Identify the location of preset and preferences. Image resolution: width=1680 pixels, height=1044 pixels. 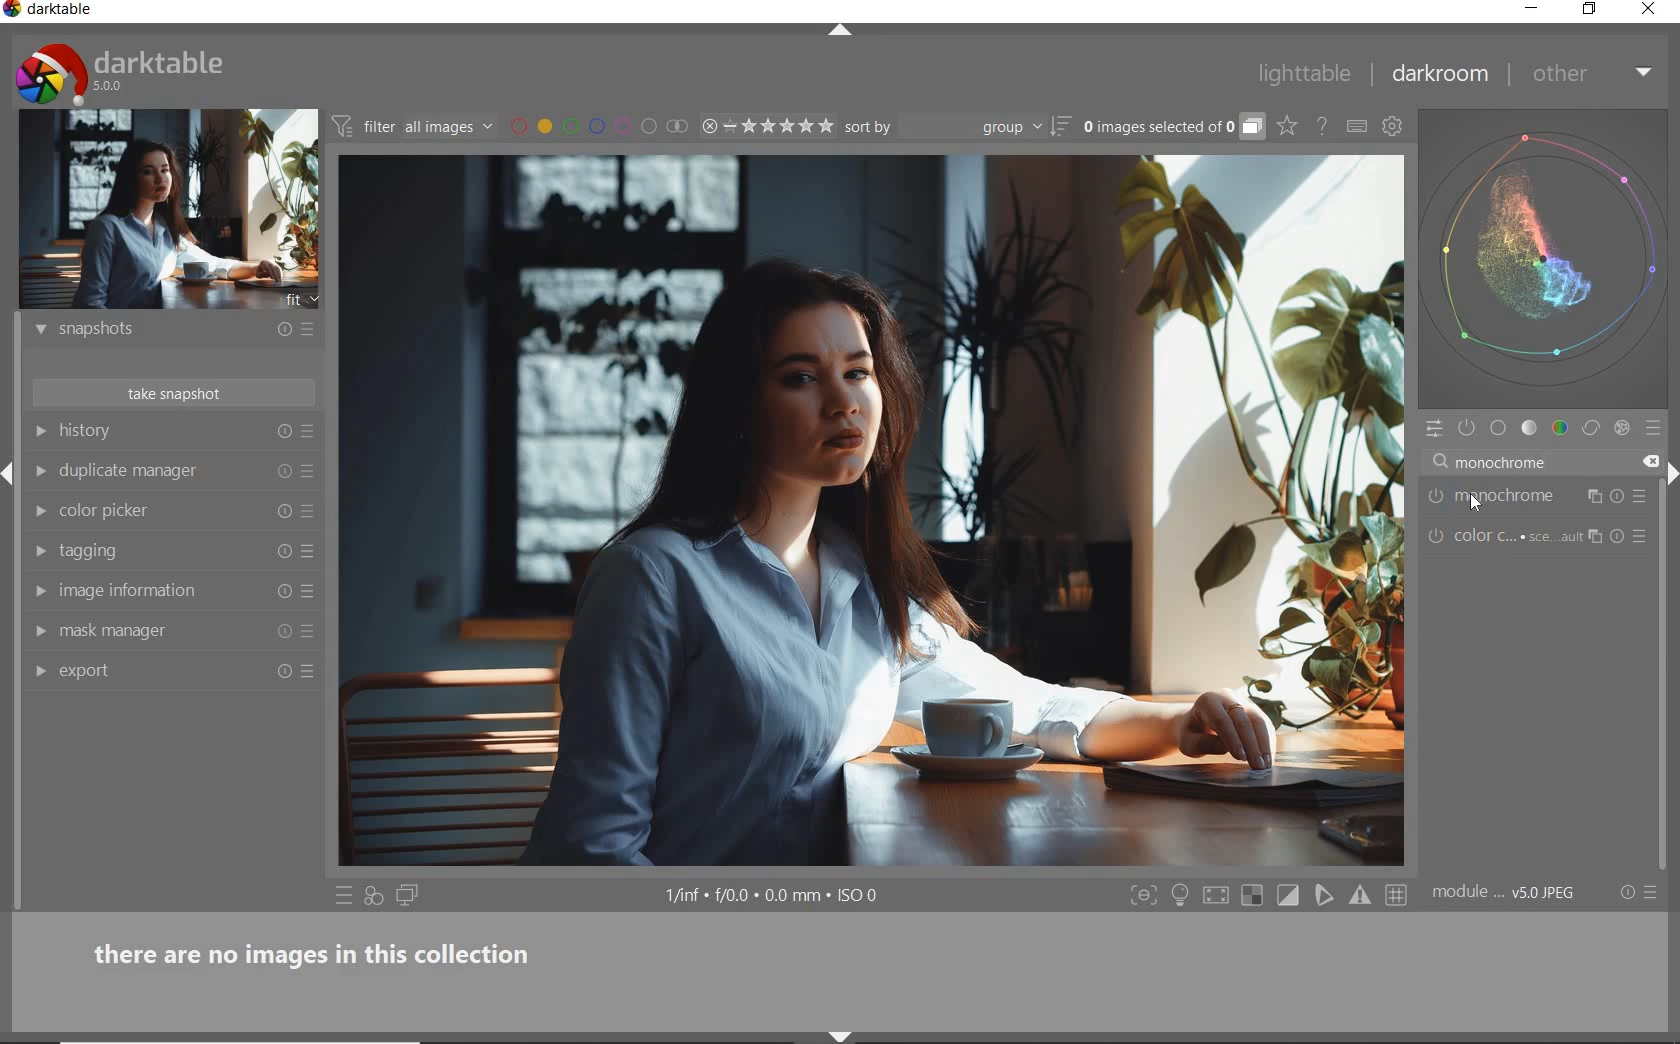
(1641, 536).